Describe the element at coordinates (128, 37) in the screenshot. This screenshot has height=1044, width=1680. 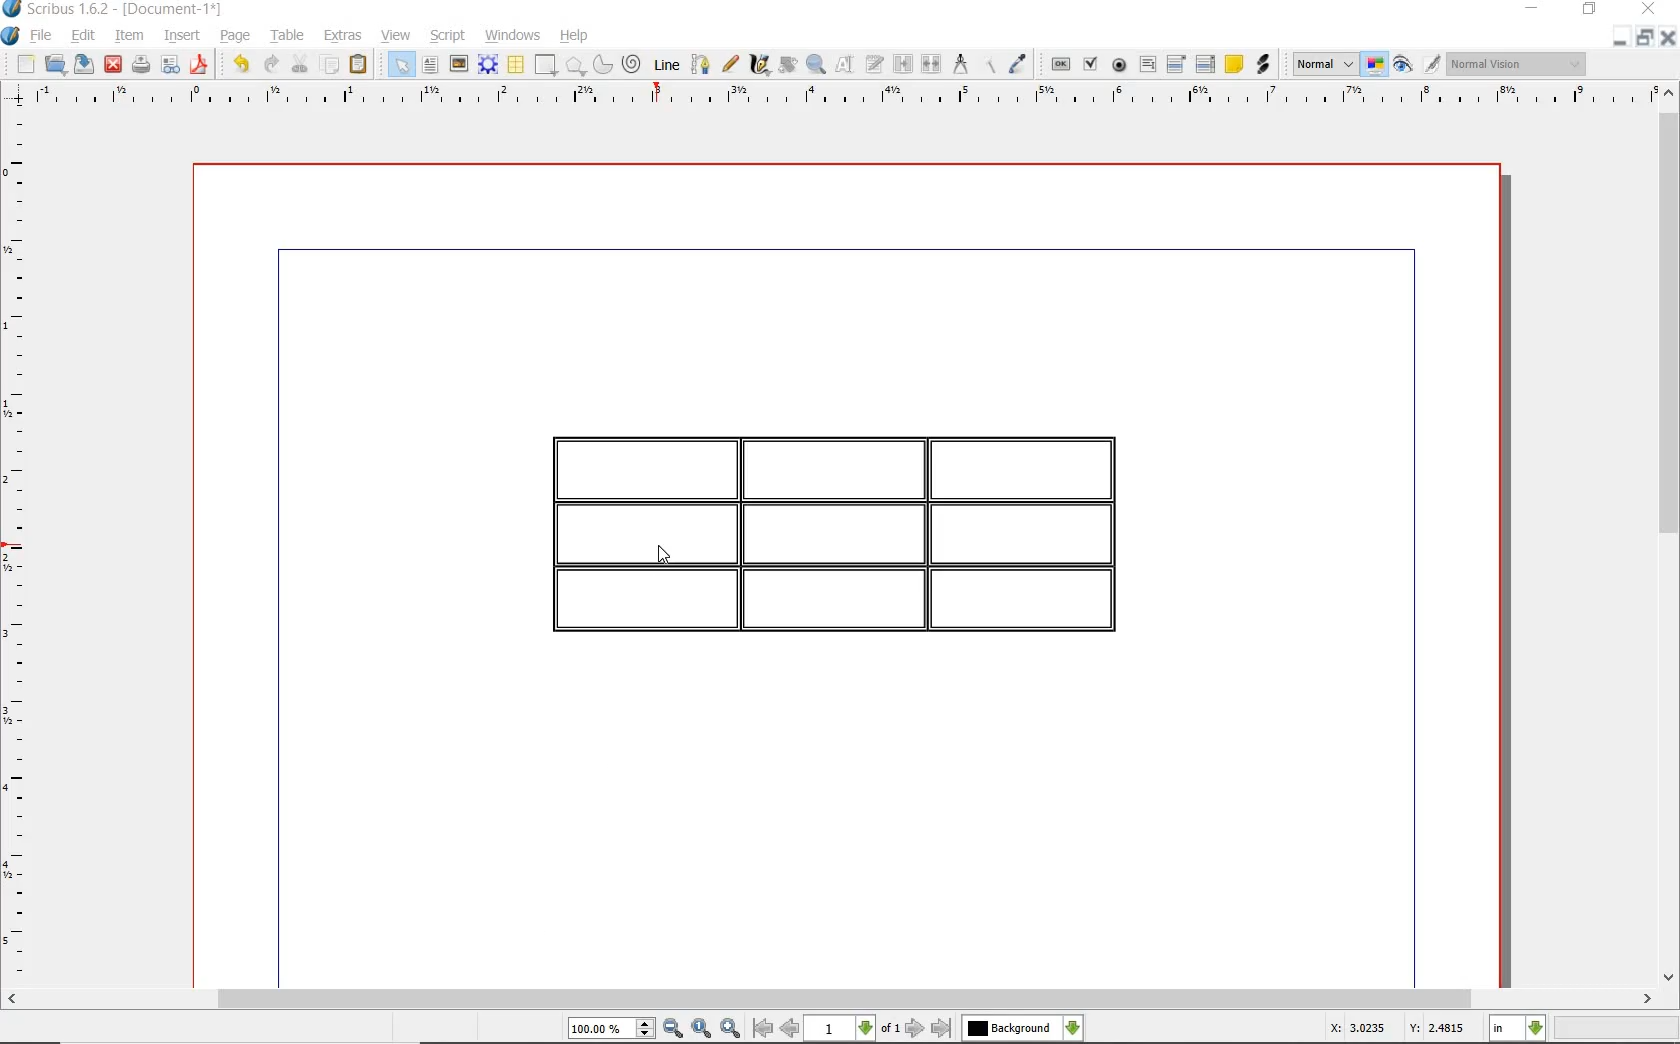
I see `item` at that location.